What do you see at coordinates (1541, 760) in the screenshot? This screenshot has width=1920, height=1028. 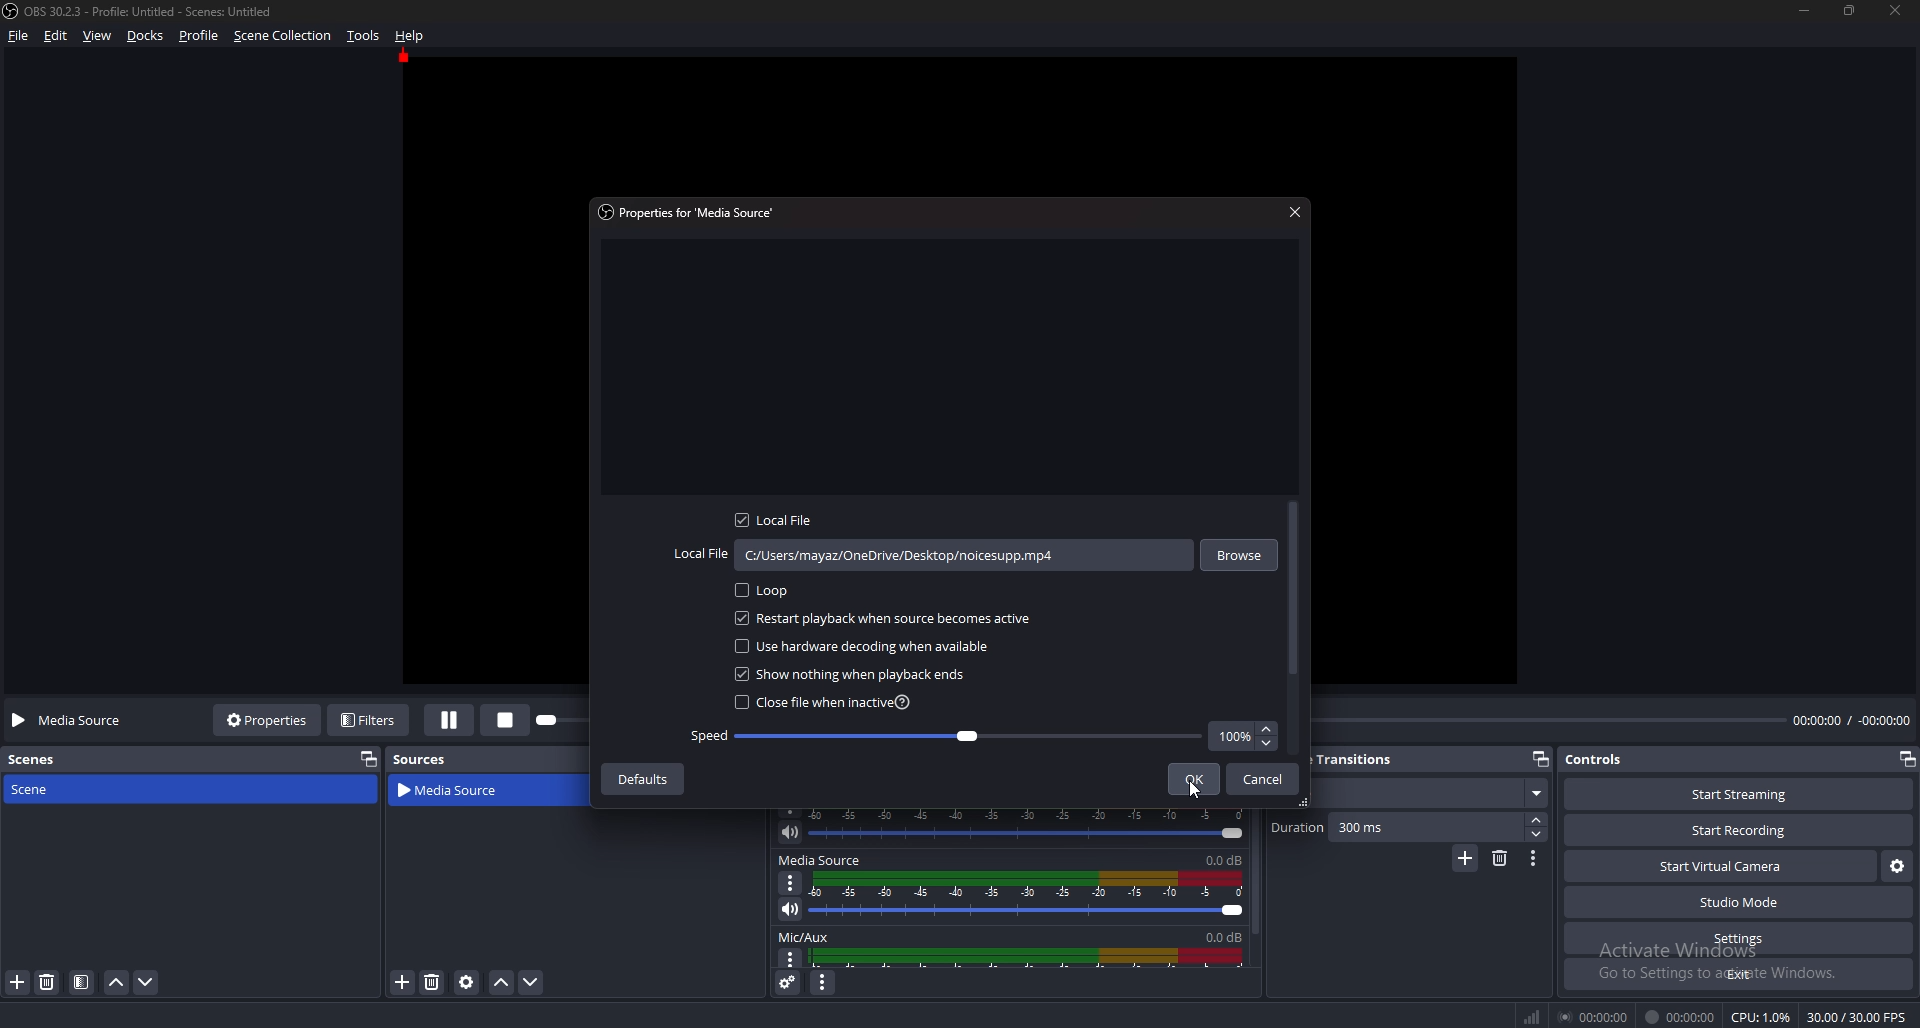 I see `Pop out` at bounding box center [1541, 760].